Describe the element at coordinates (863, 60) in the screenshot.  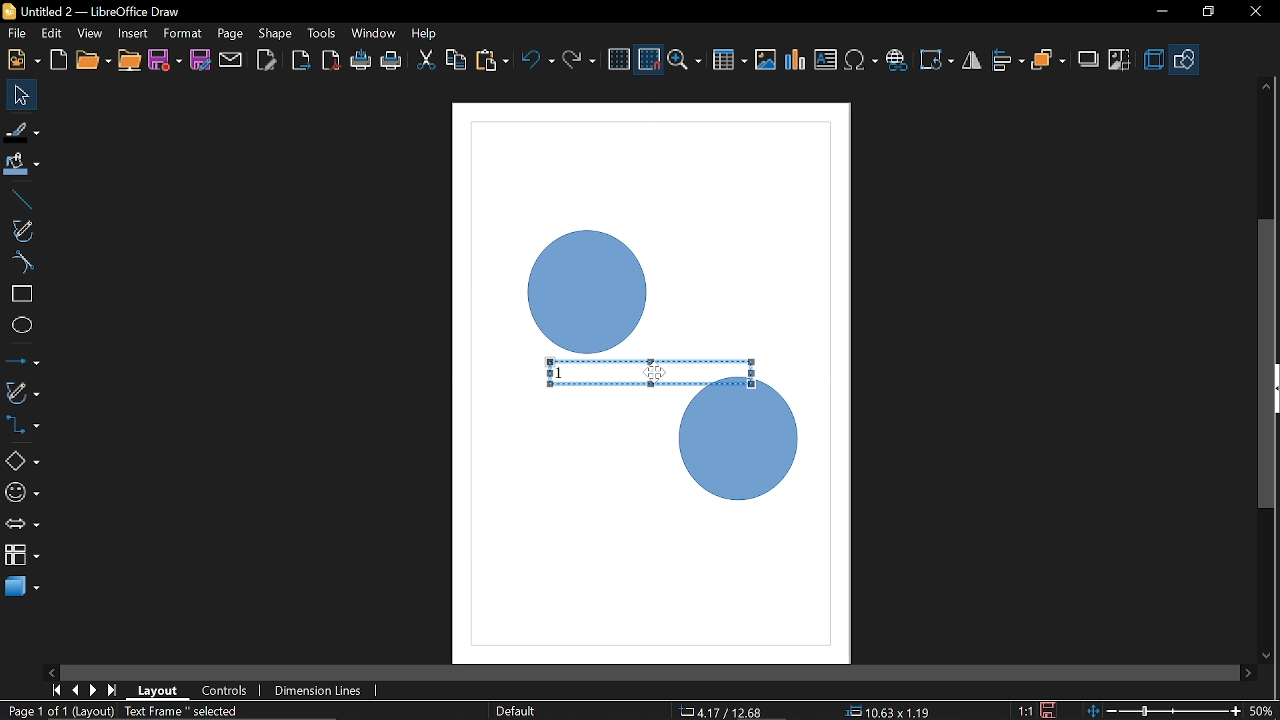
I see `Insert symbol` at that location.